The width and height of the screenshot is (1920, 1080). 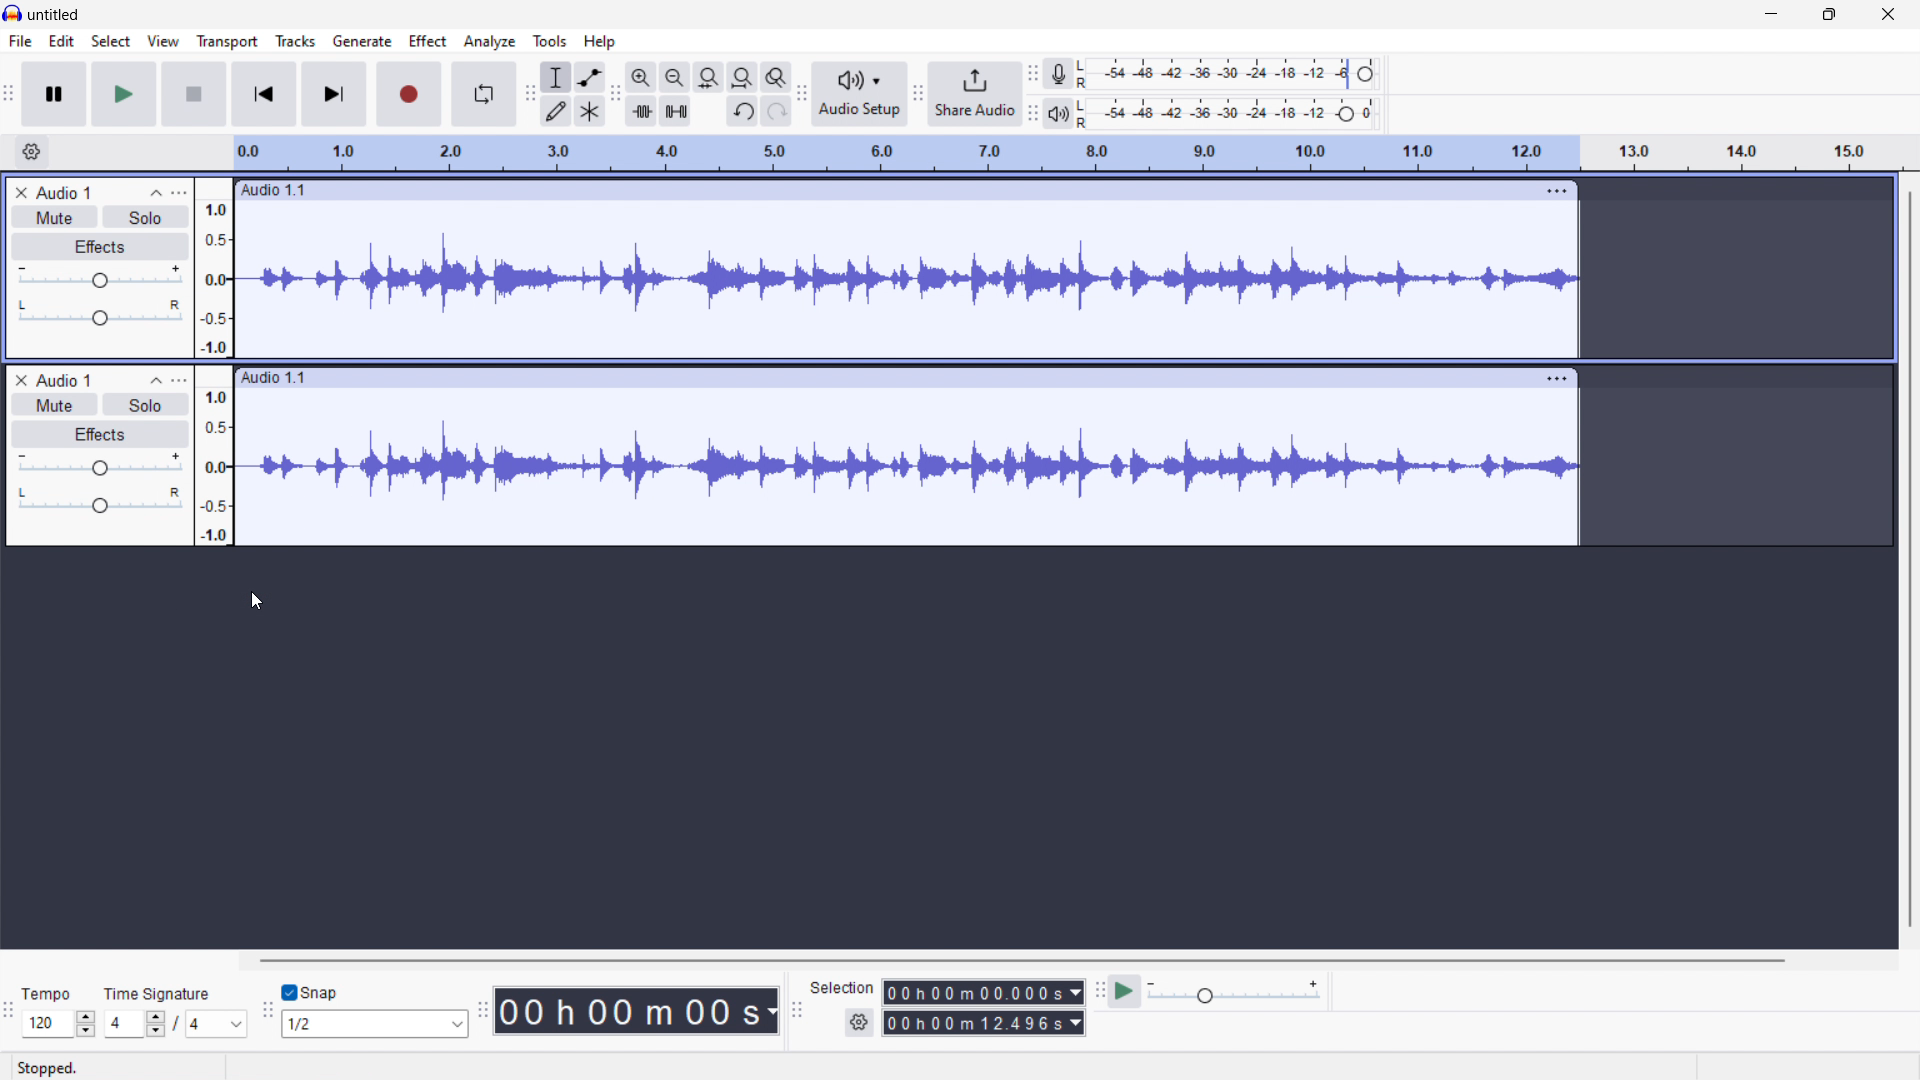 I want to click on timeline, so click(x=1068, y=154).